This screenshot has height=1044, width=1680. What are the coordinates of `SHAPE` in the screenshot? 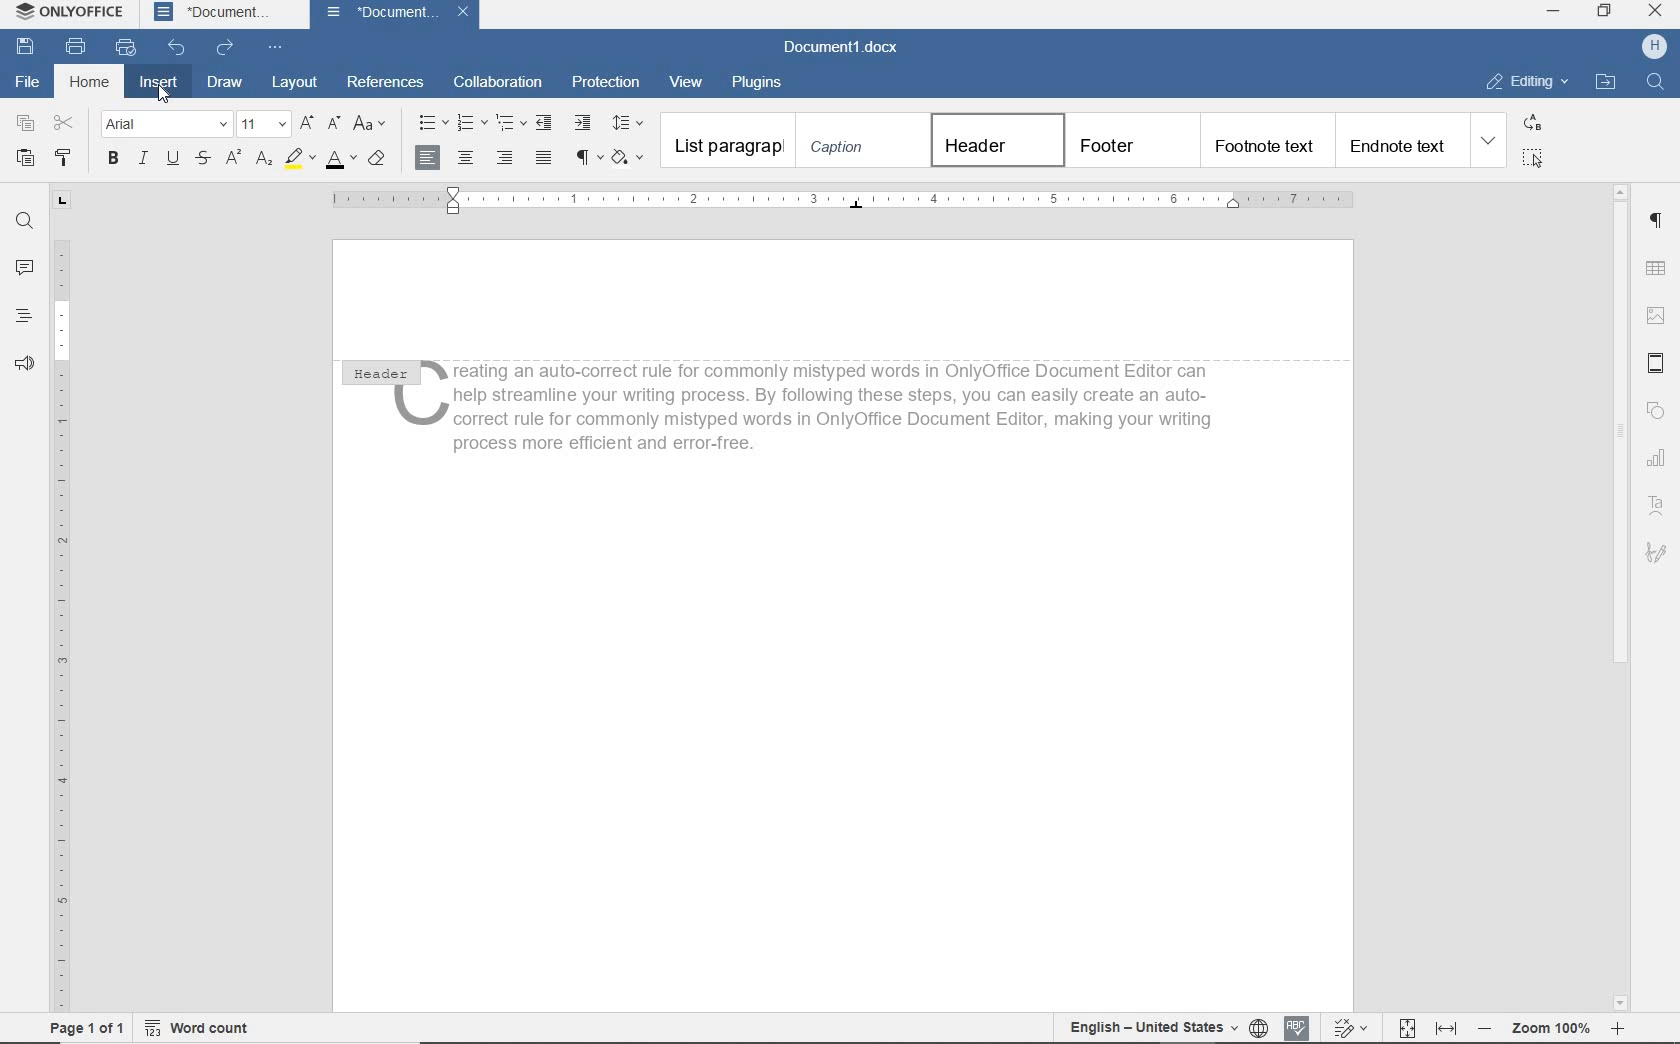 It's located at (1657, 412).